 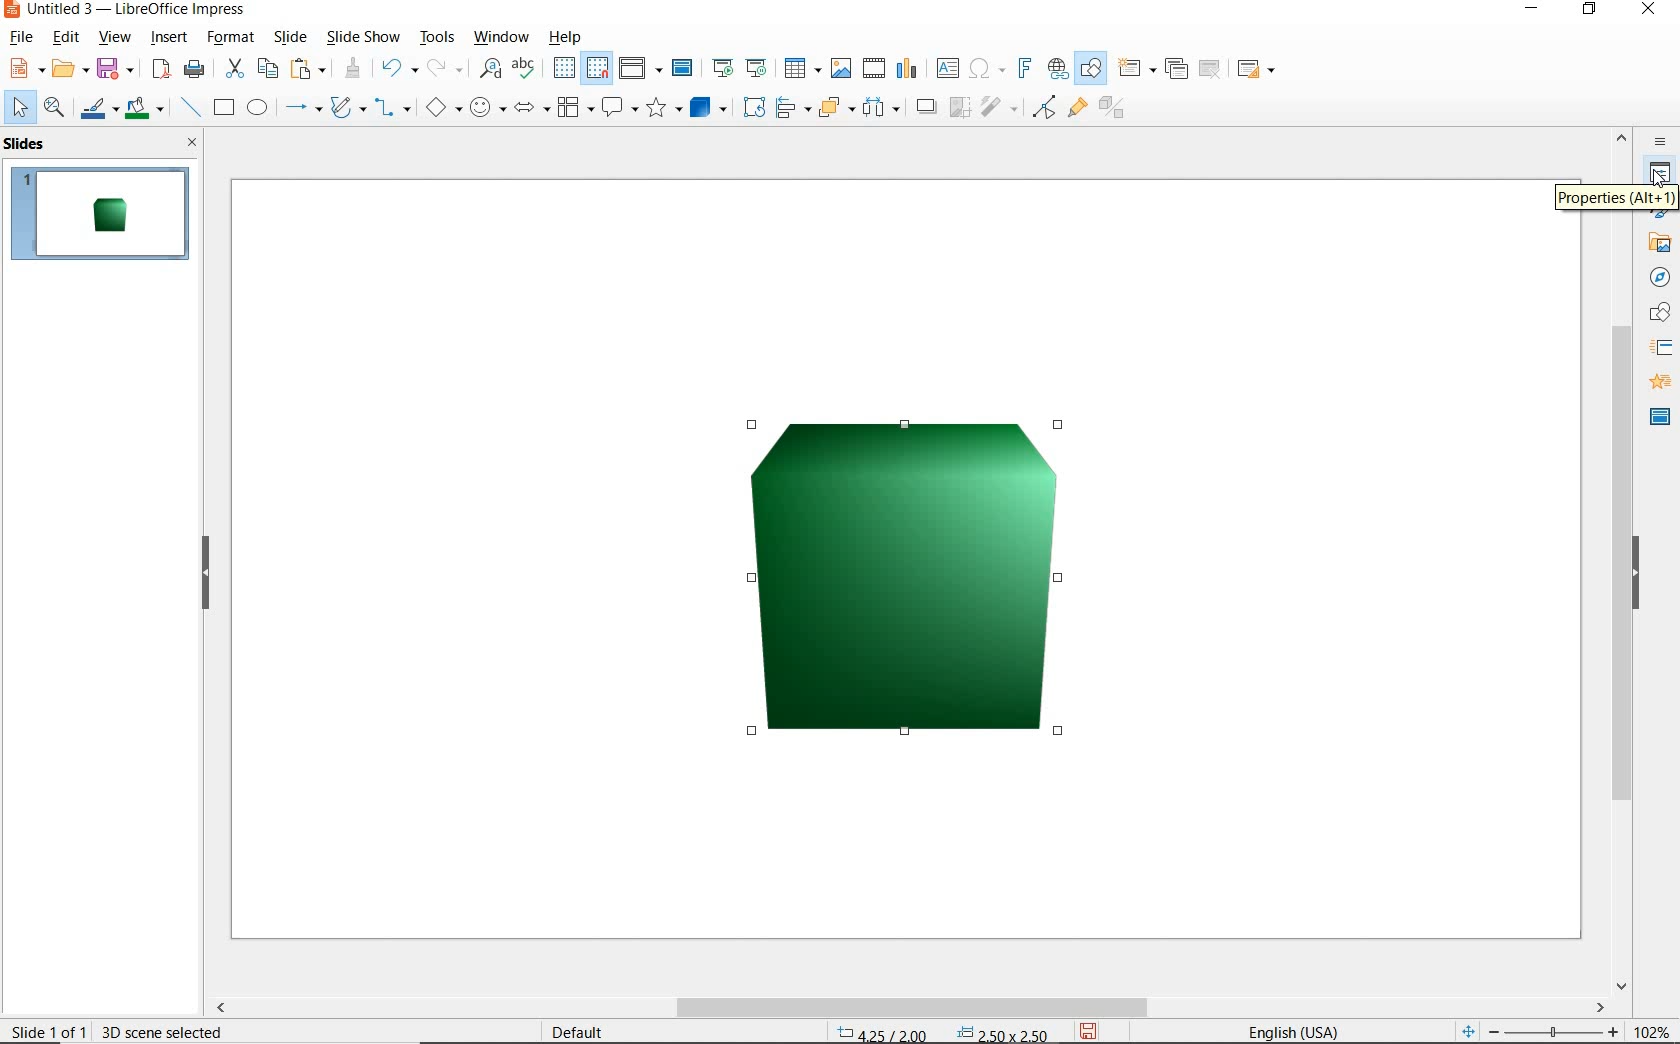 What do you see at coordinates (801, 66) in the screenshot?
I see `table` at bounding box center [801, 66].